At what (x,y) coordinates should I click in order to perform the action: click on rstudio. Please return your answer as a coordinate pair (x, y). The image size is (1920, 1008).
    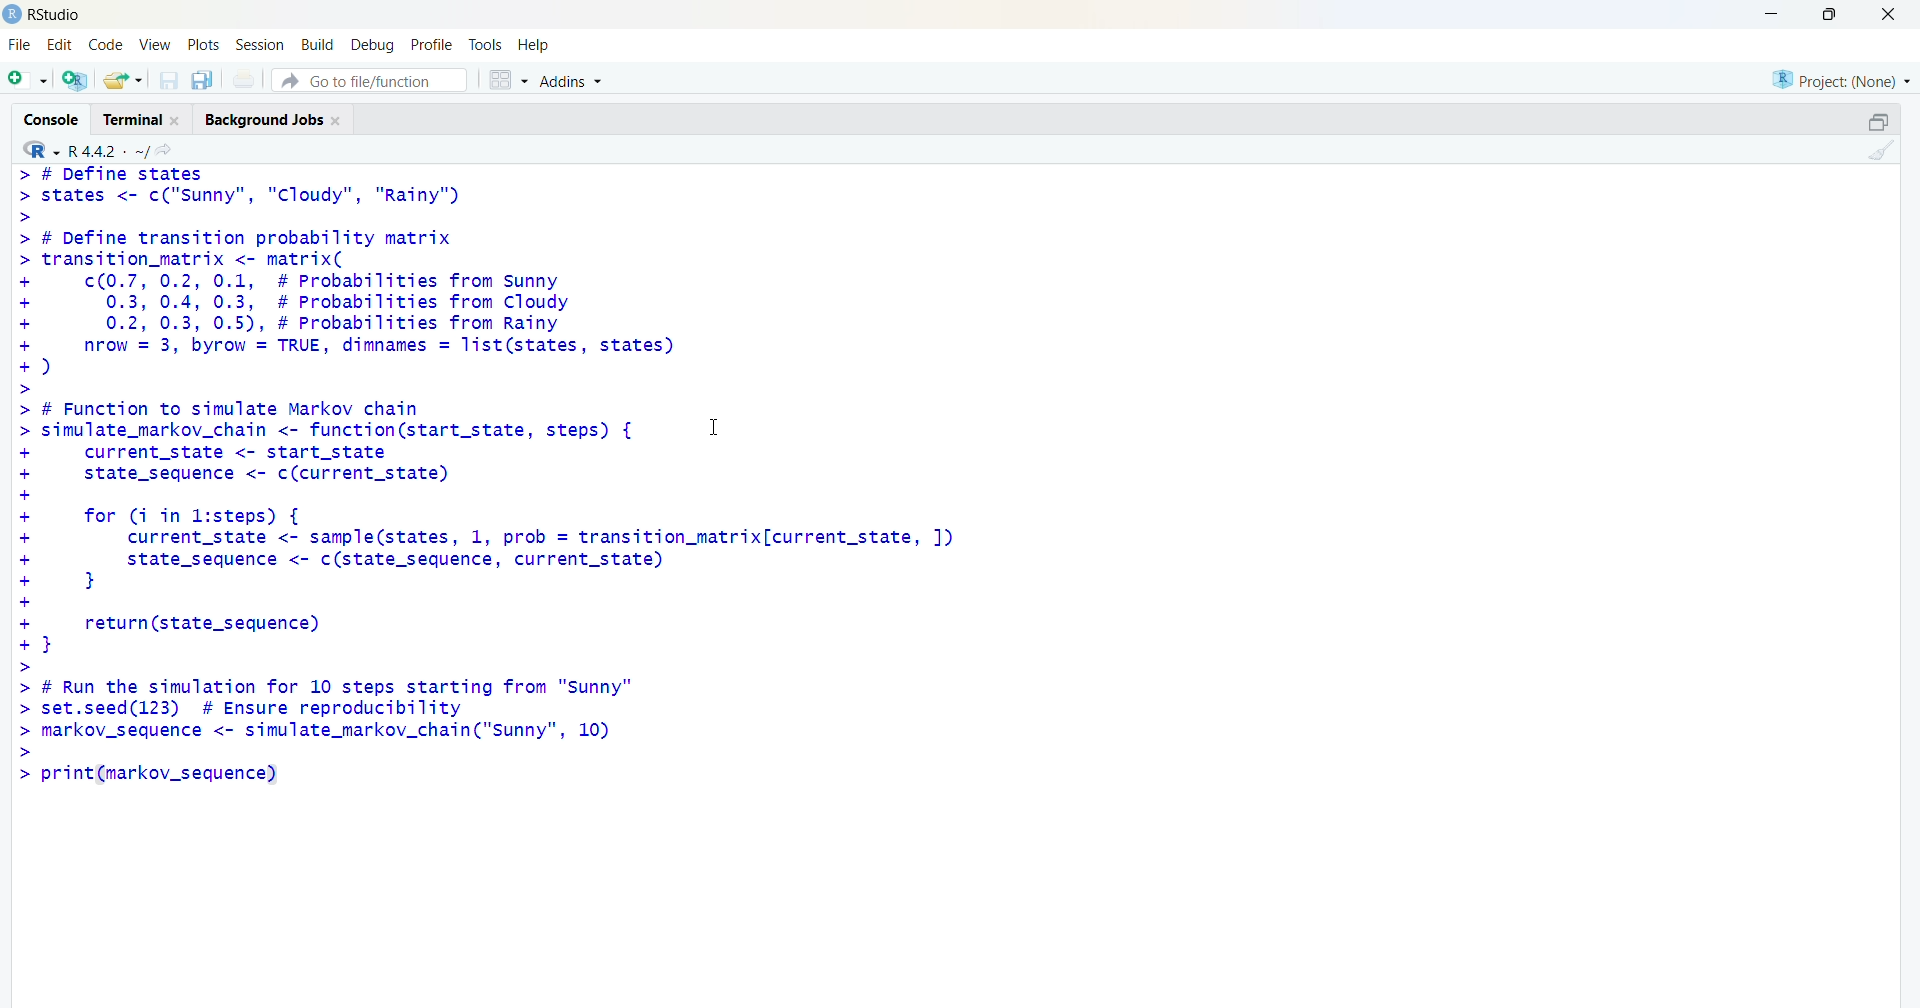
    Looking at the image, I should click on (44, 14).